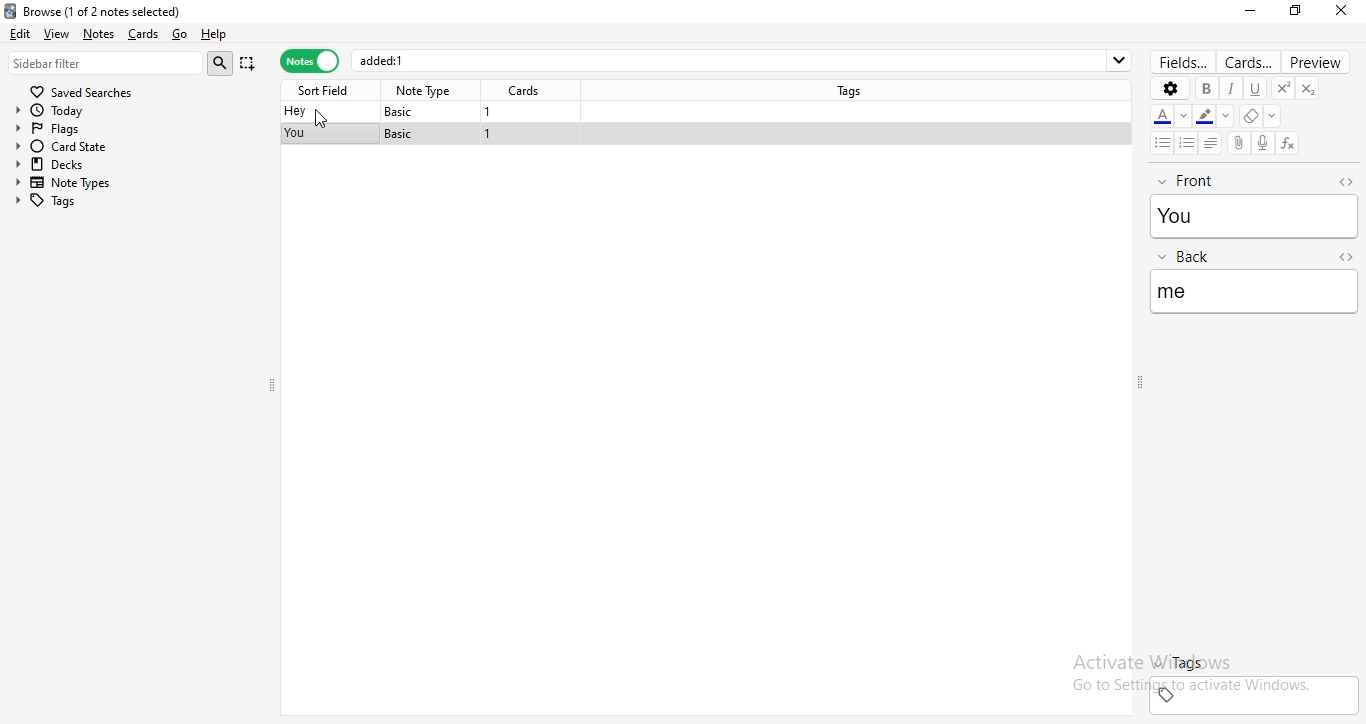 This screenshot has width=1366, height=724. I want to click on attach, so click(1239, 143).